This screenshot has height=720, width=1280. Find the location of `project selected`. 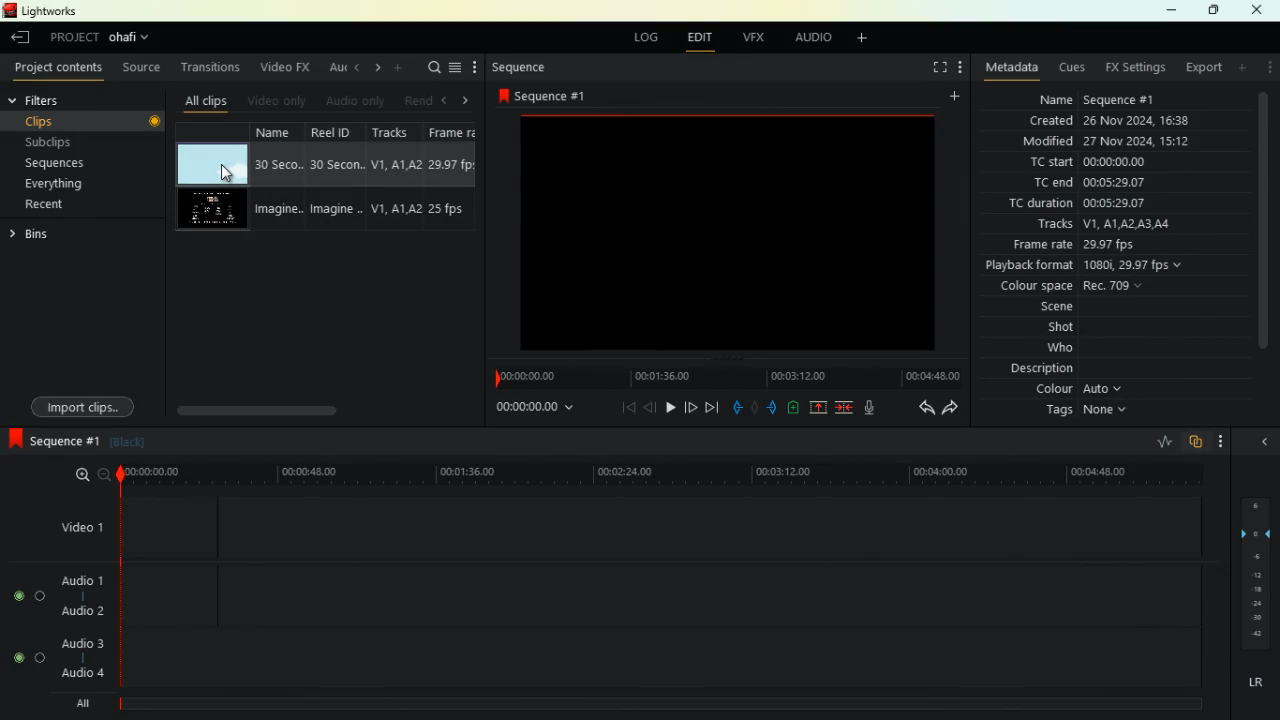

project selected is located at coordinates (102, 36).